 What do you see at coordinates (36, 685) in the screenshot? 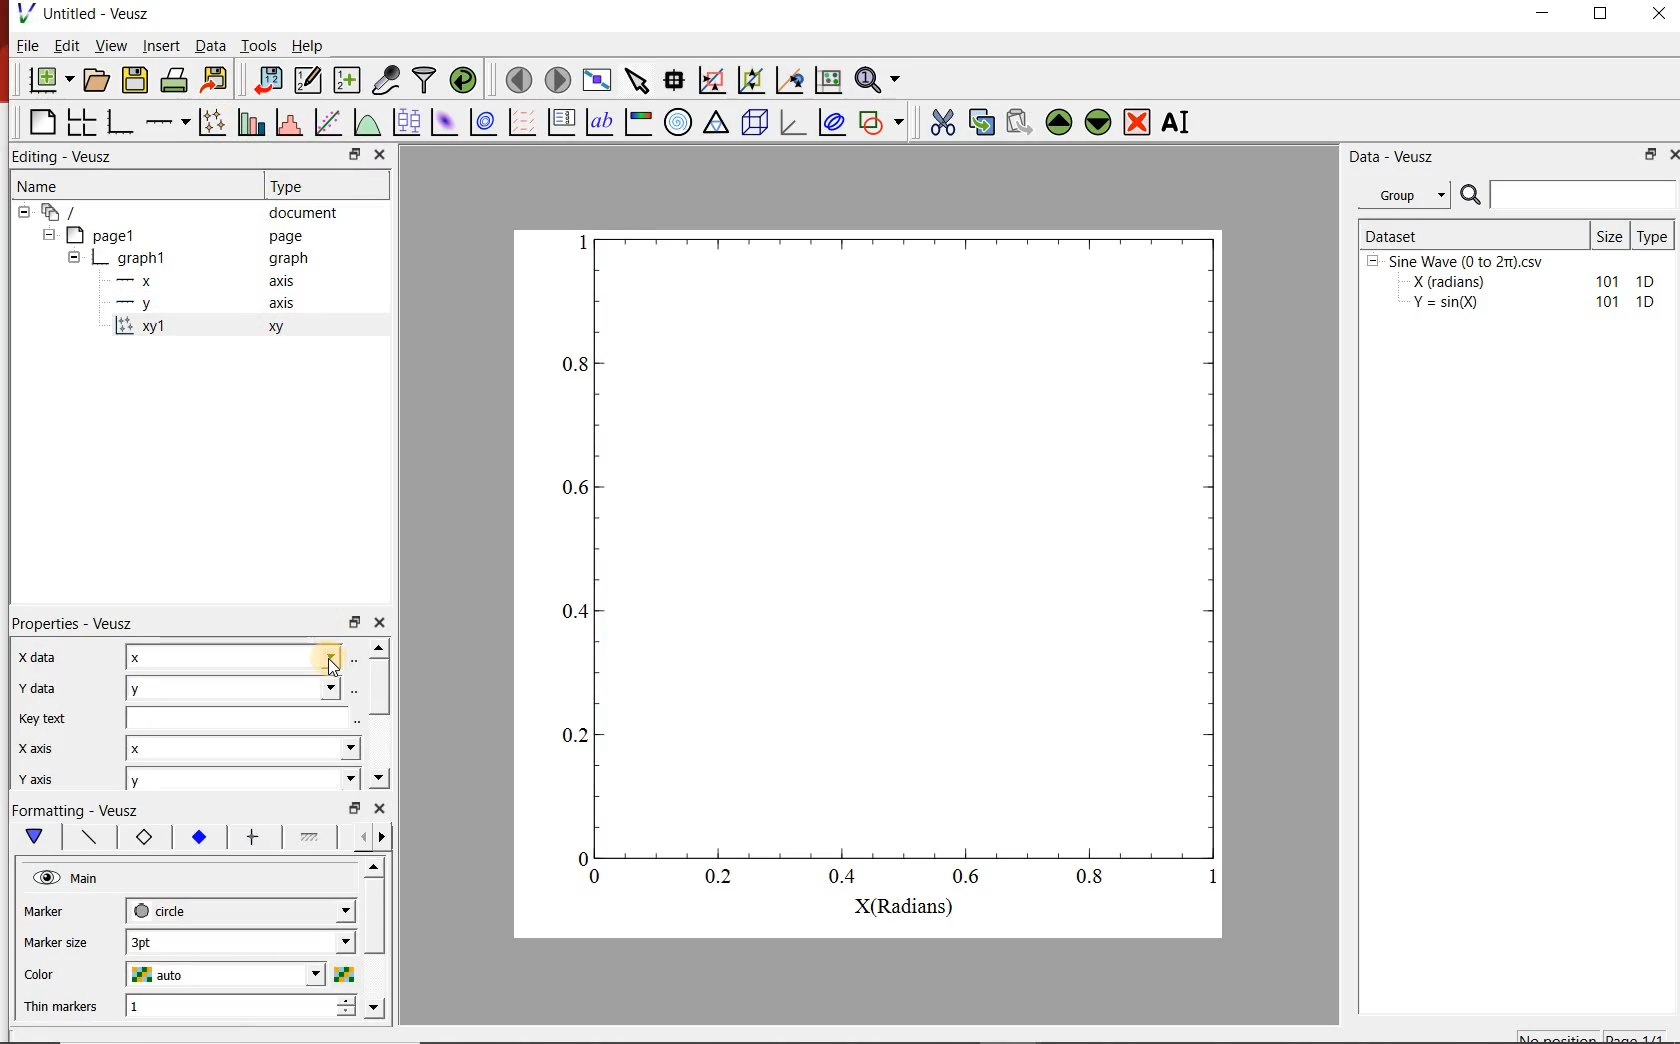
I see `Min` at bounding box center [36, 685].